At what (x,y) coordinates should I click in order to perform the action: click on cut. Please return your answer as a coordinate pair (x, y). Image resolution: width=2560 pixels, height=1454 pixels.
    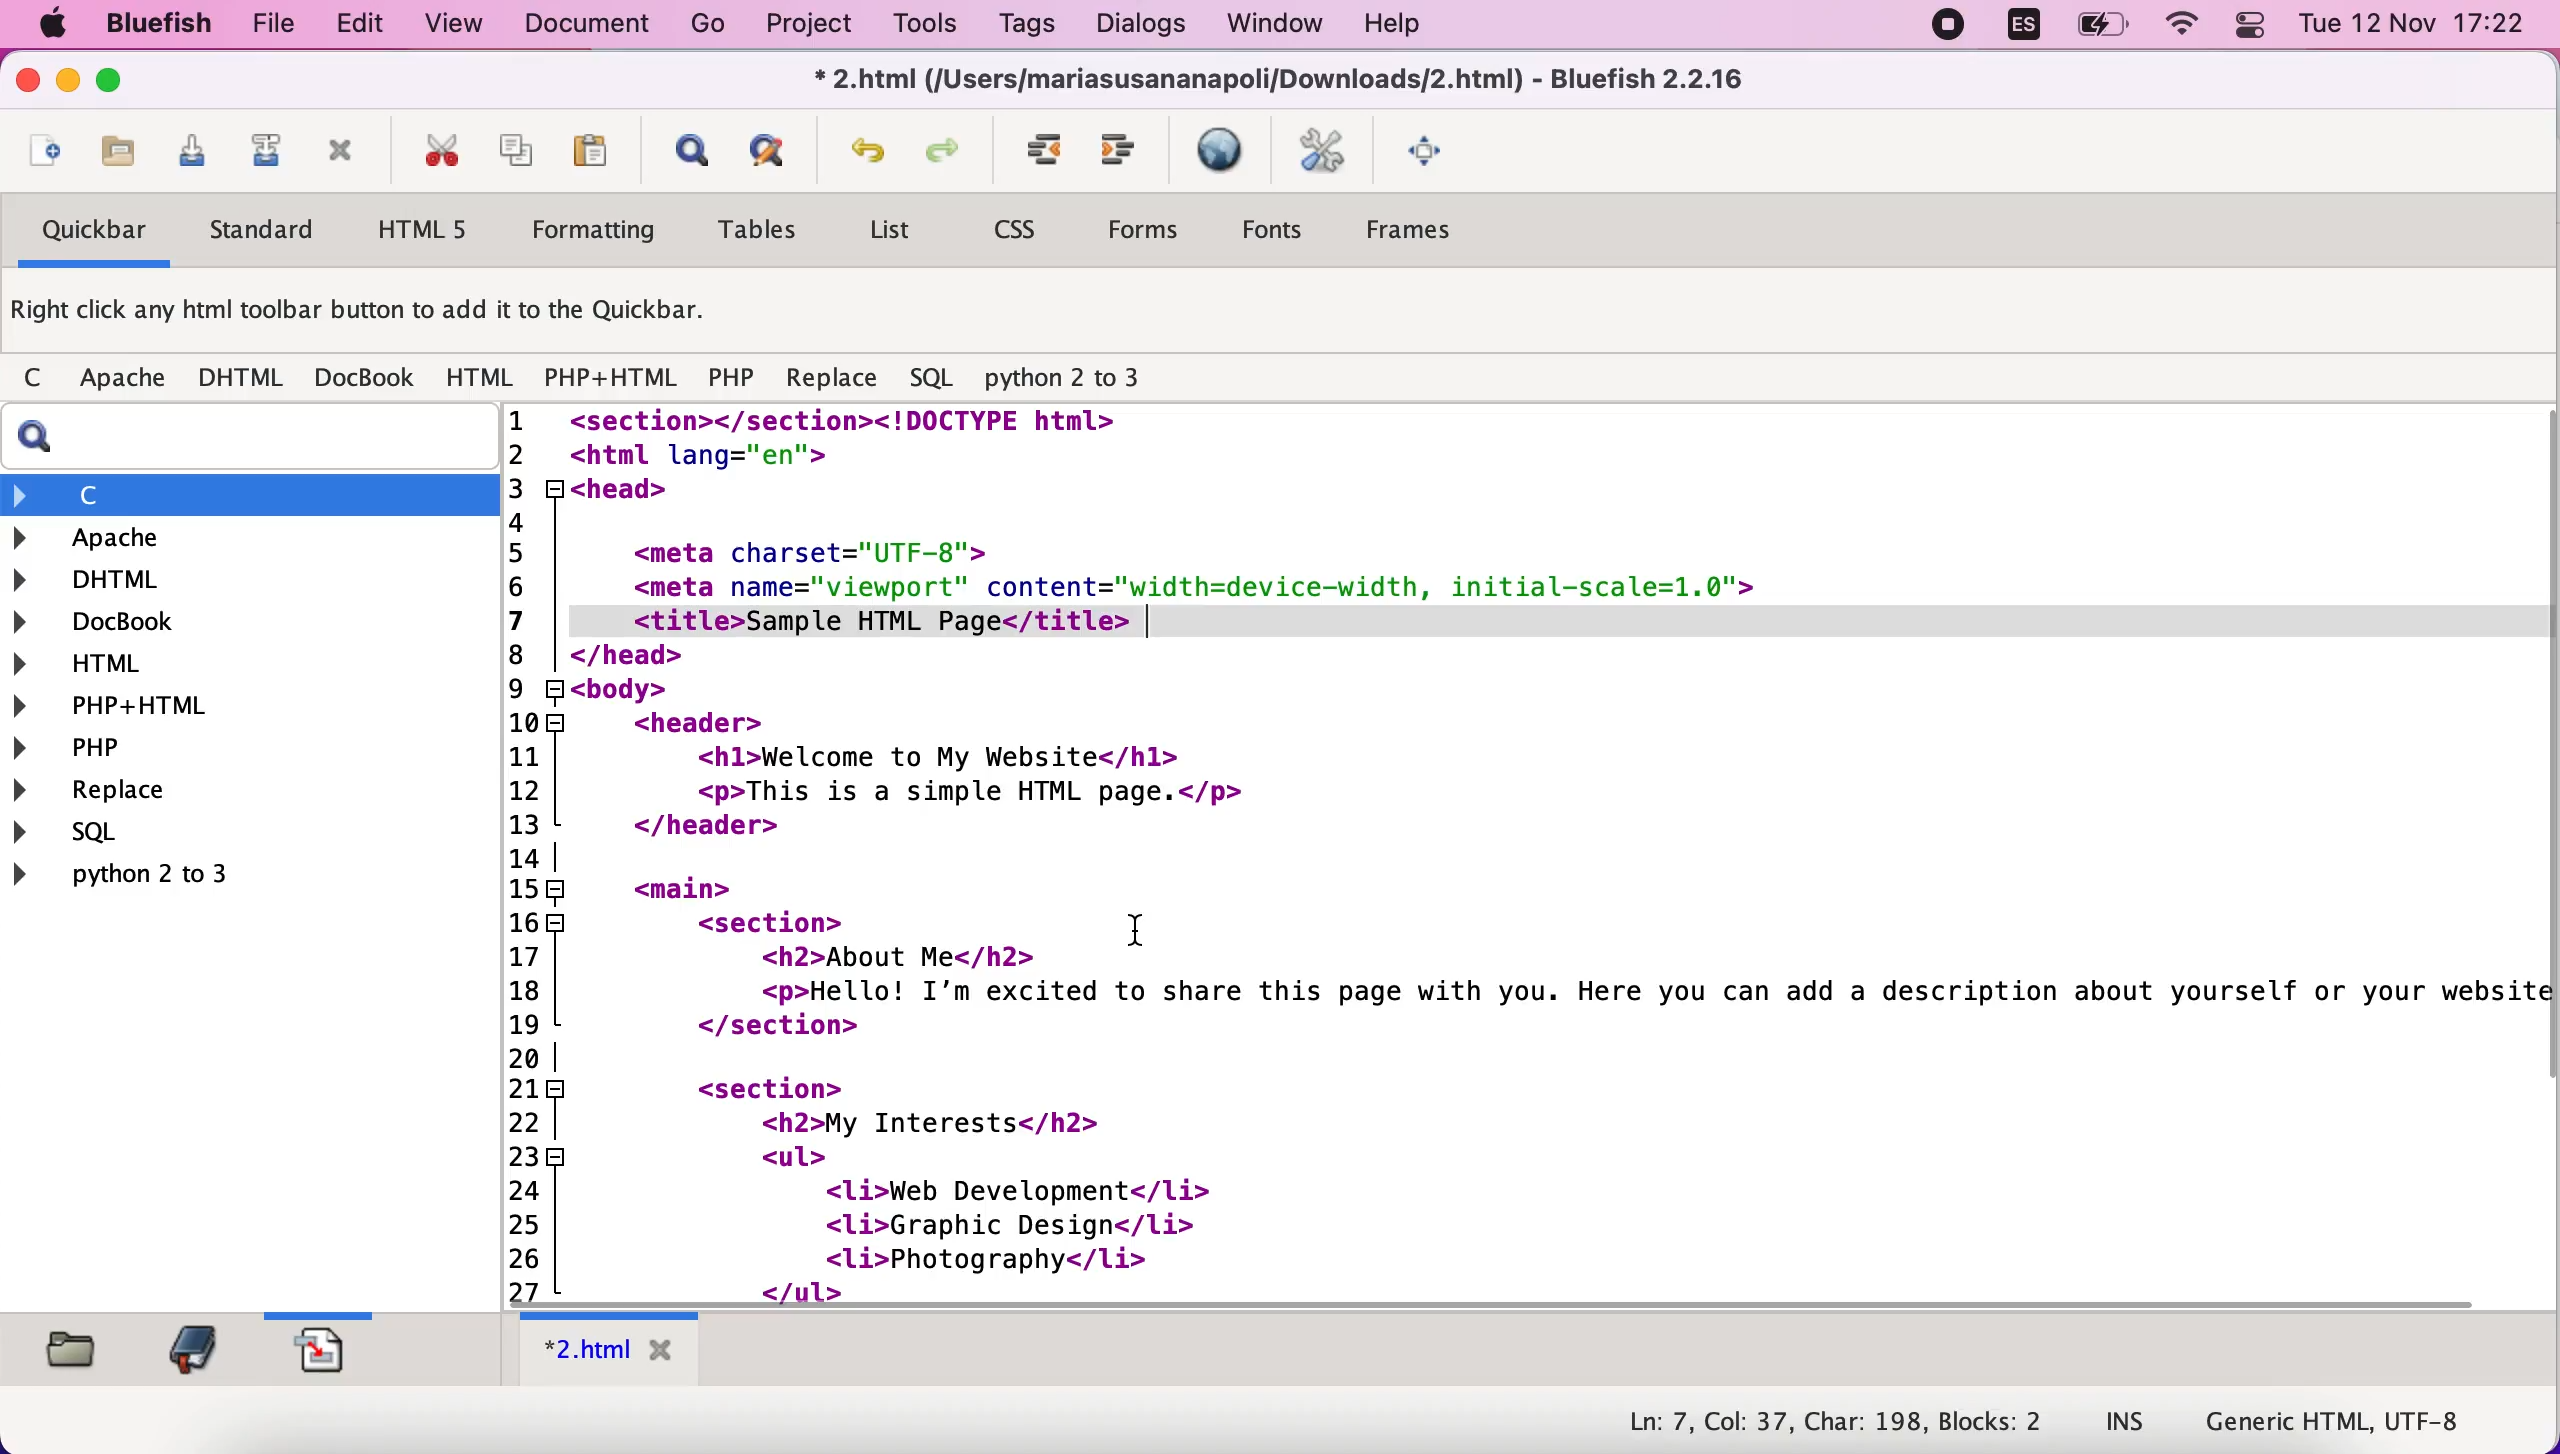
    Looking at the image, I should click on (445, 151).